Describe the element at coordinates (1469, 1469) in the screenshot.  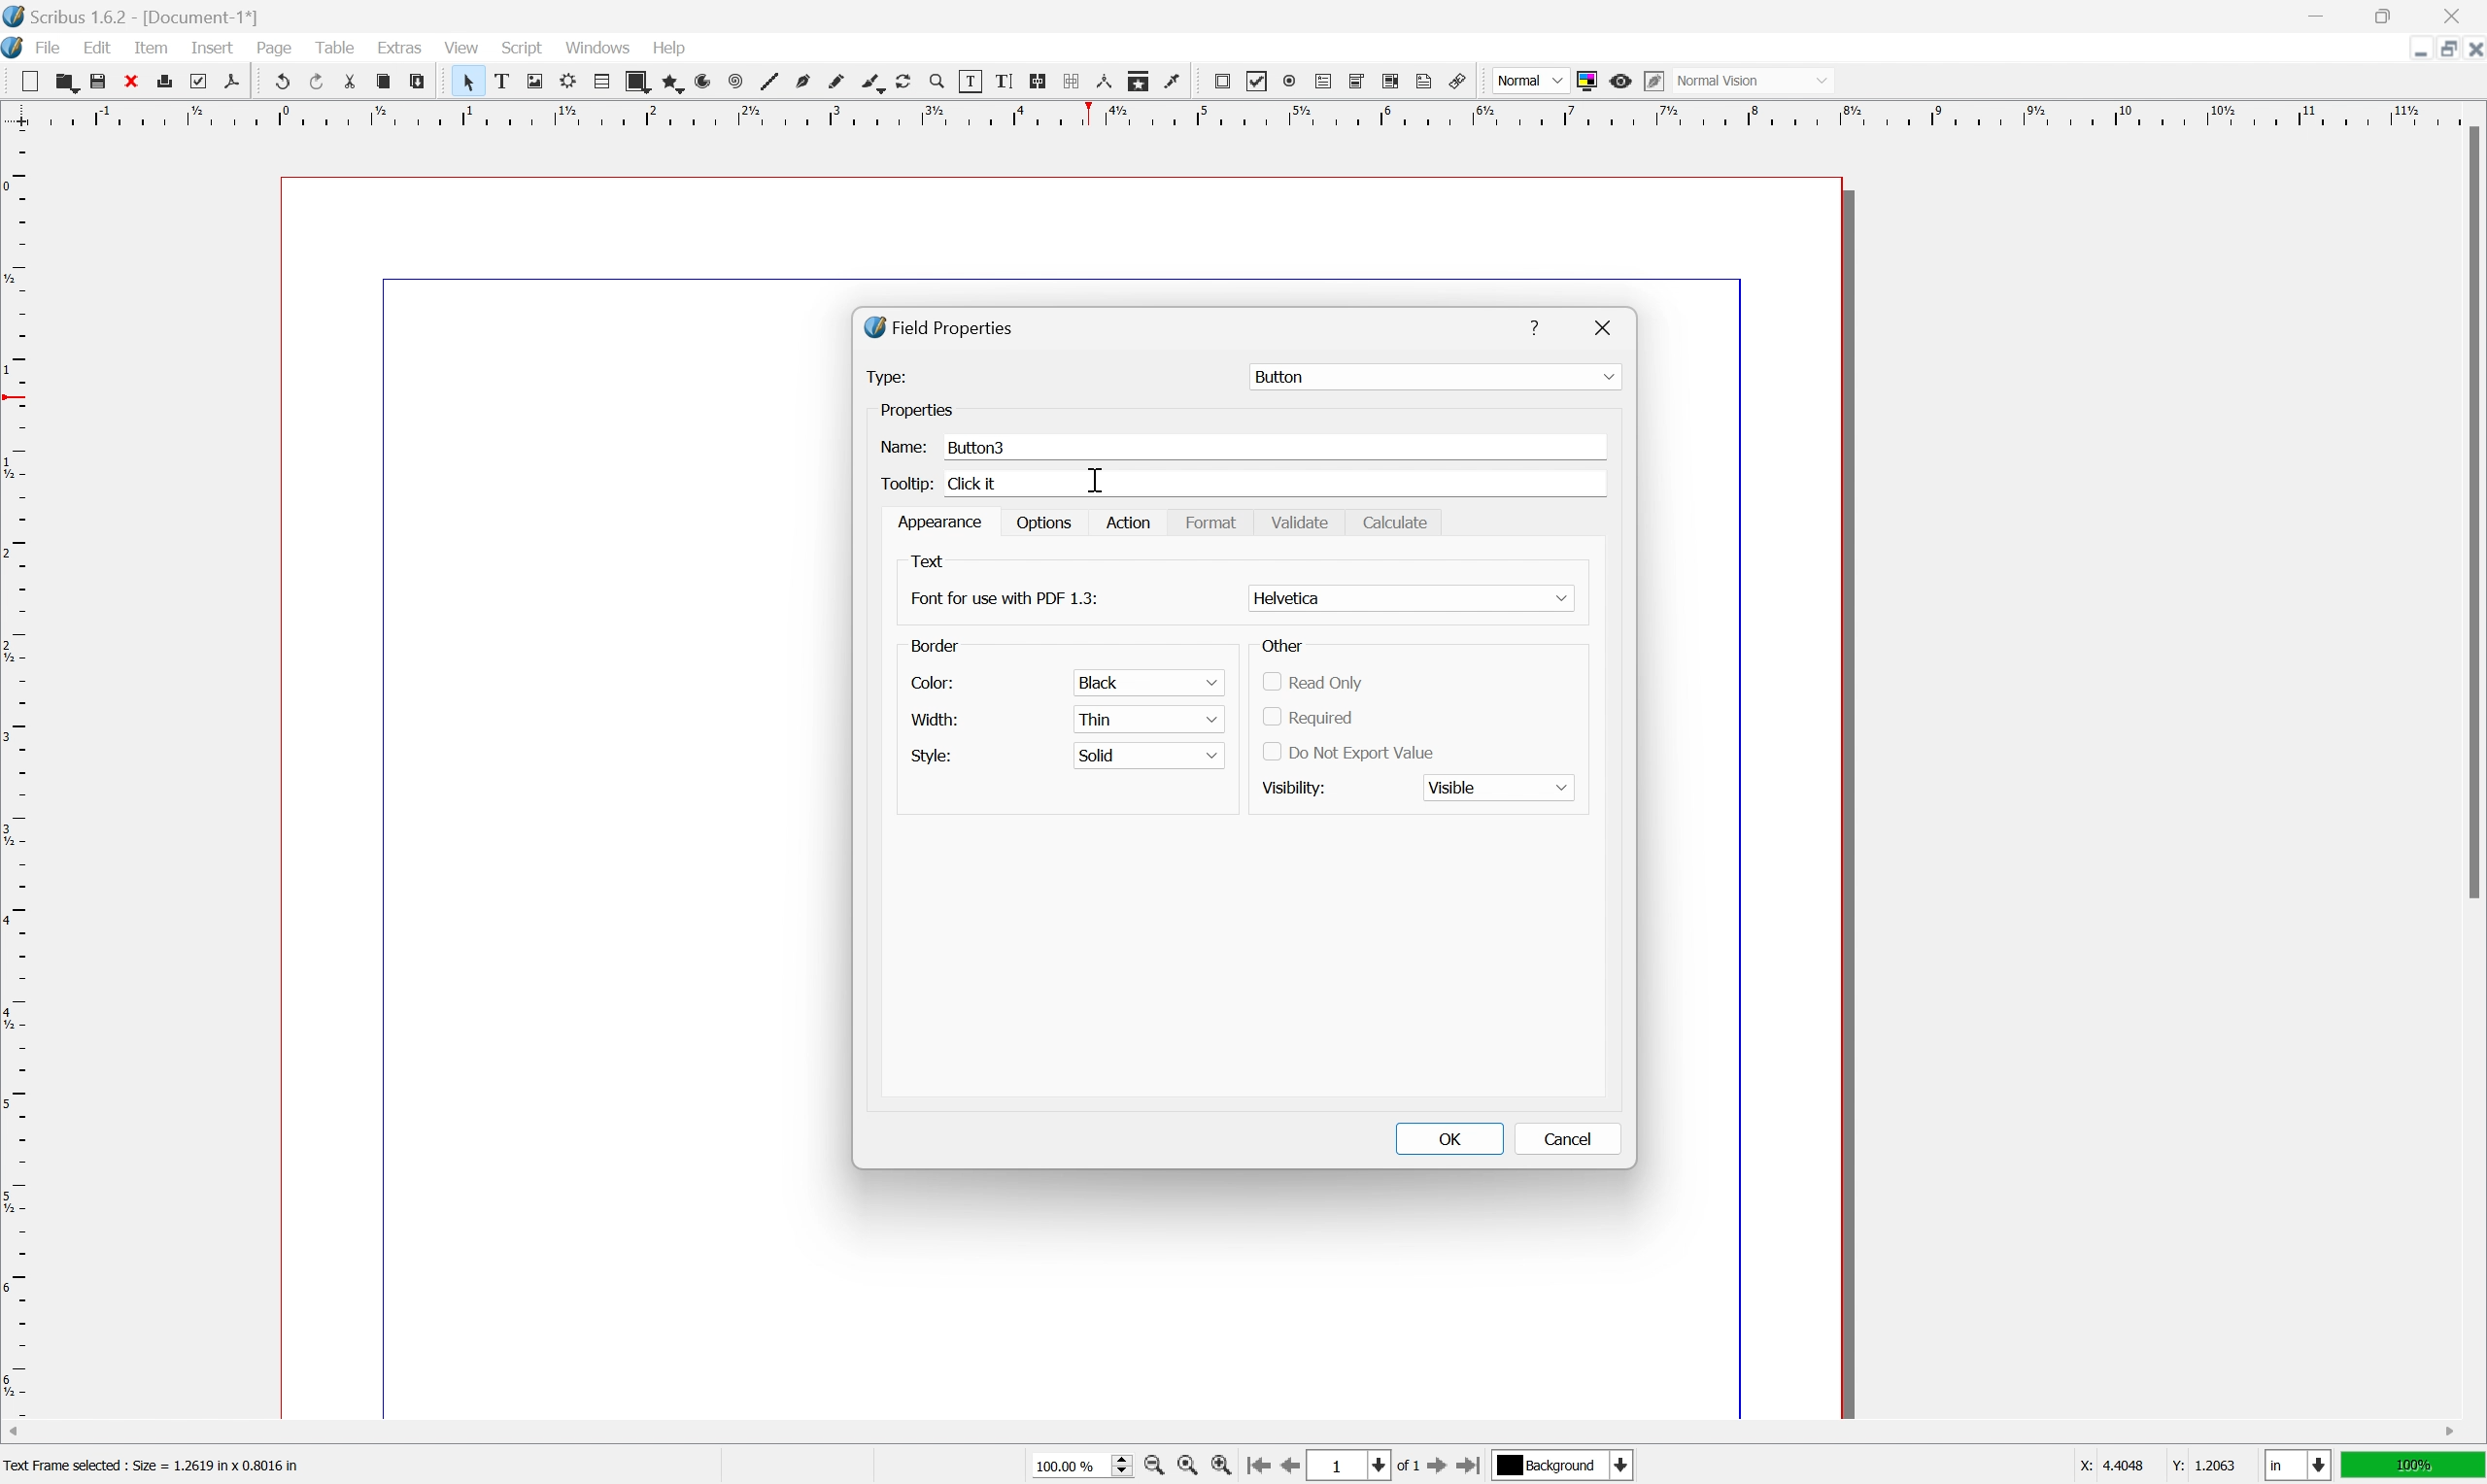
I see `go to last page` at that location.